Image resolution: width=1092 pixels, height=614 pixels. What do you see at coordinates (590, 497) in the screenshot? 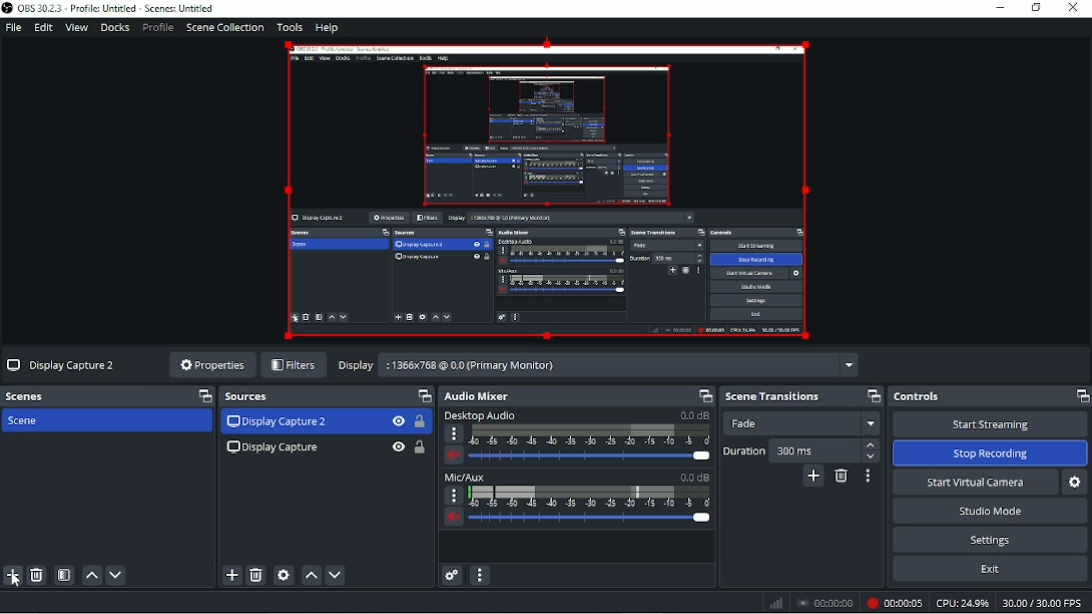
I see `Scale` at bounding box center [590, 497].